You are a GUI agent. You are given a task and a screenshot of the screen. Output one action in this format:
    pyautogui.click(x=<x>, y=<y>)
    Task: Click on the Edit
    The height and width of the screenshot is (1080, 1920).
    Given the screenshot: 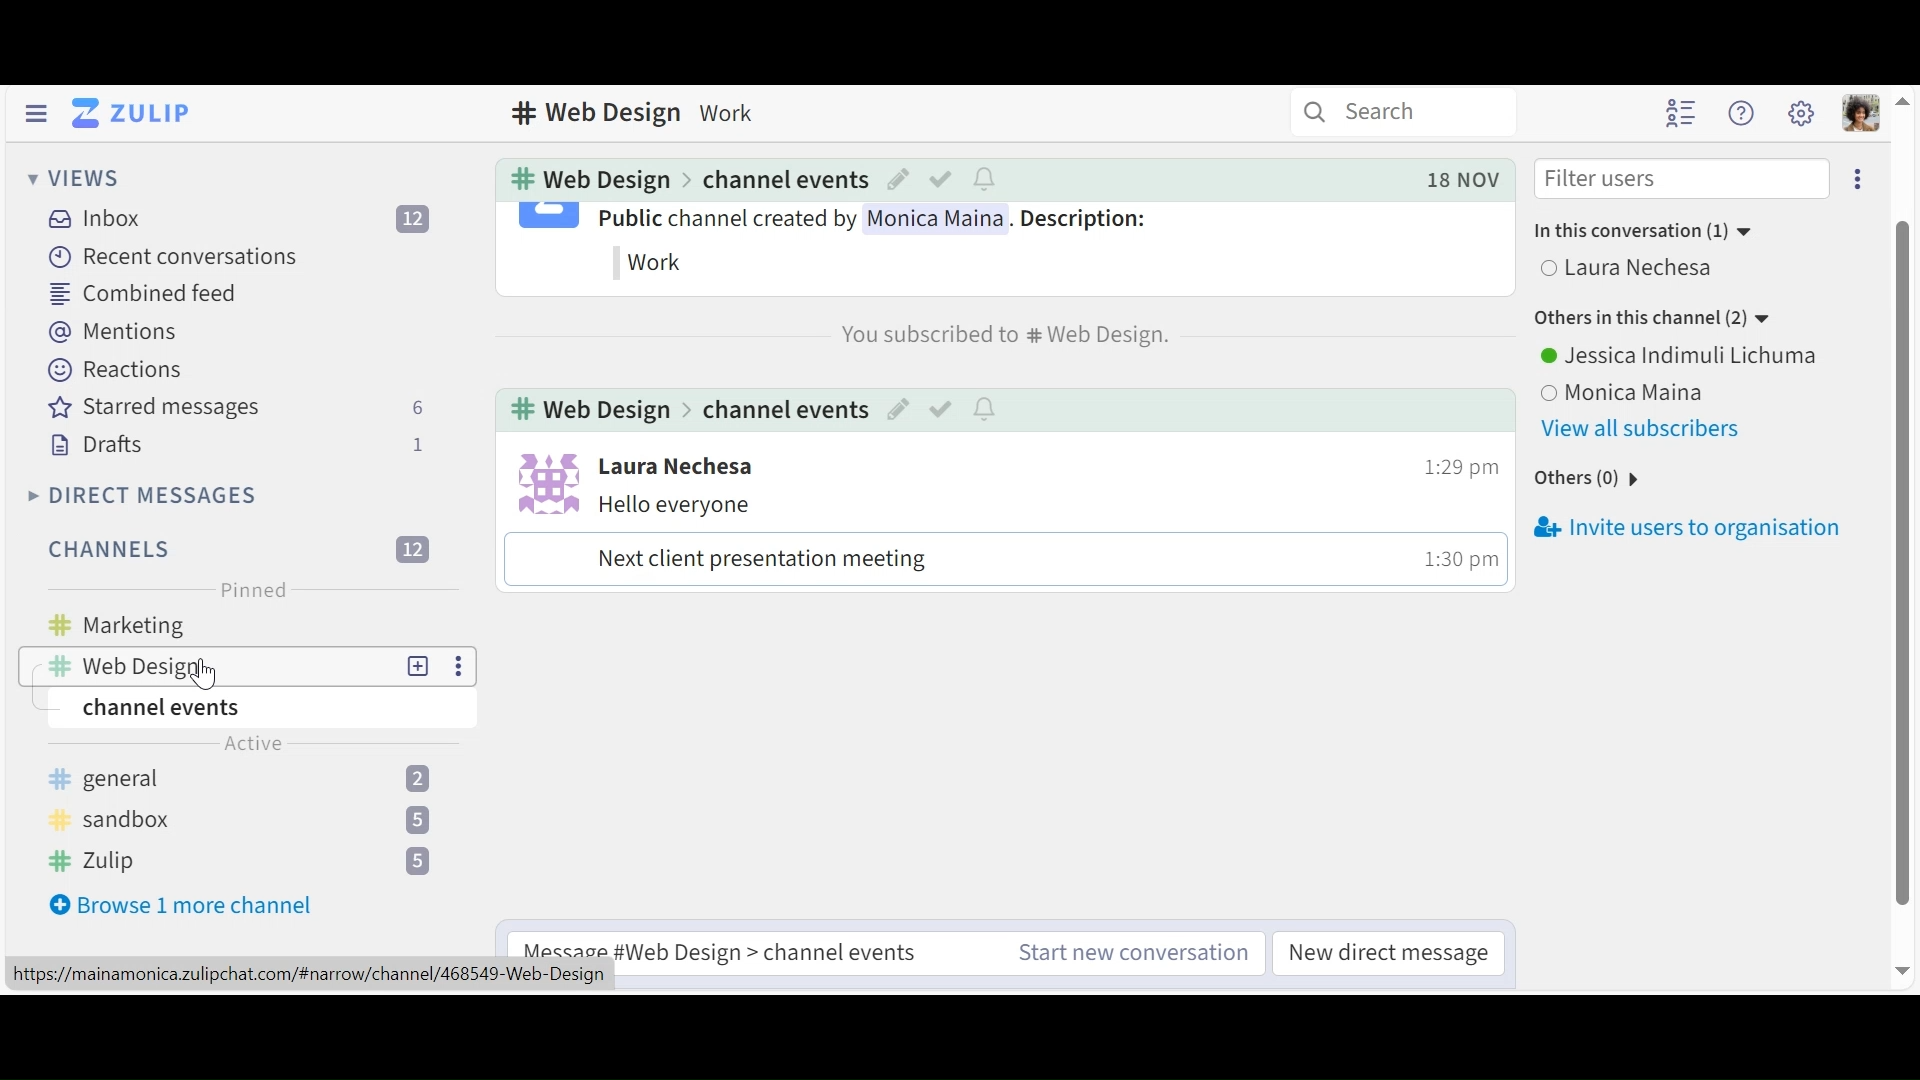 What is the action you would take?
    pyautogui.click(x=897, y=407)
    